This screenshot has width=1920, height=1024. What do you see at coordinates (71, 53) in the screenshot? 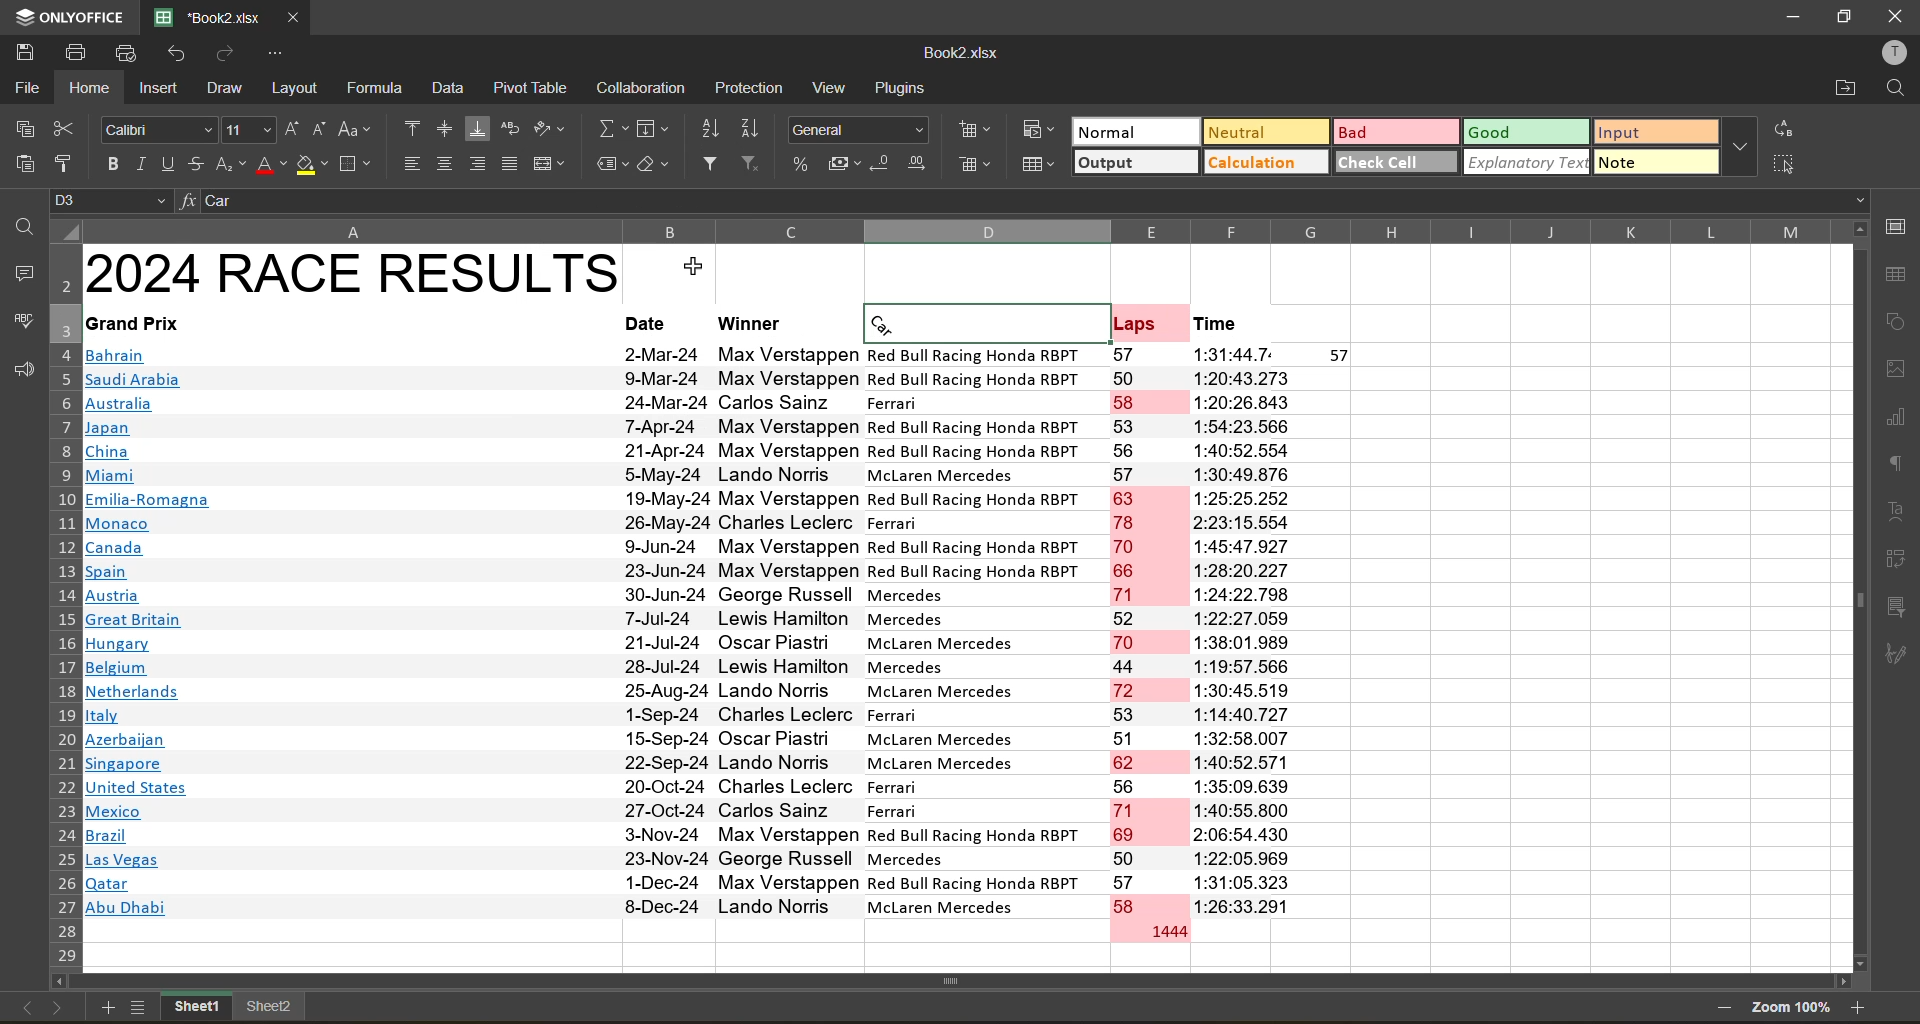
I see `print` at bounding box center [71, 53].